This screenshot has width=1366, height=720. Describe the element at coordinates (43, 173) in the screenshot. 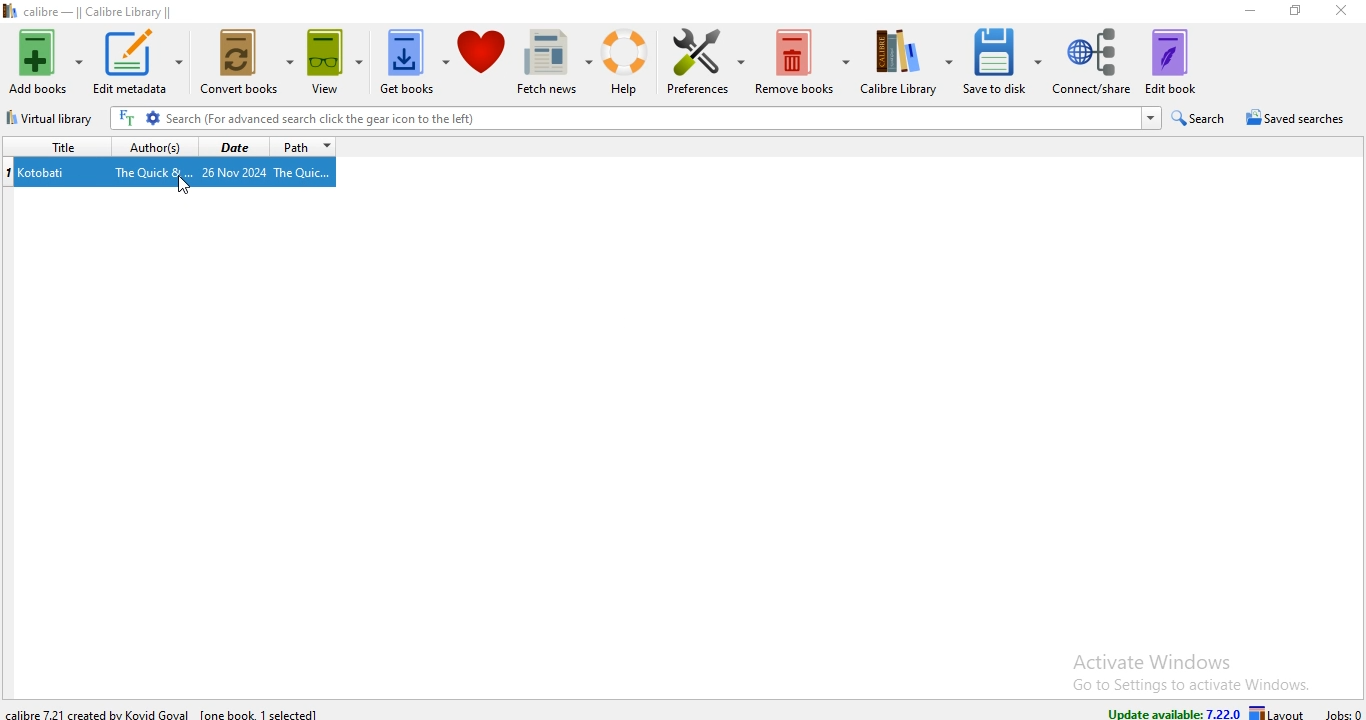

I see `Kotobati` at that location.